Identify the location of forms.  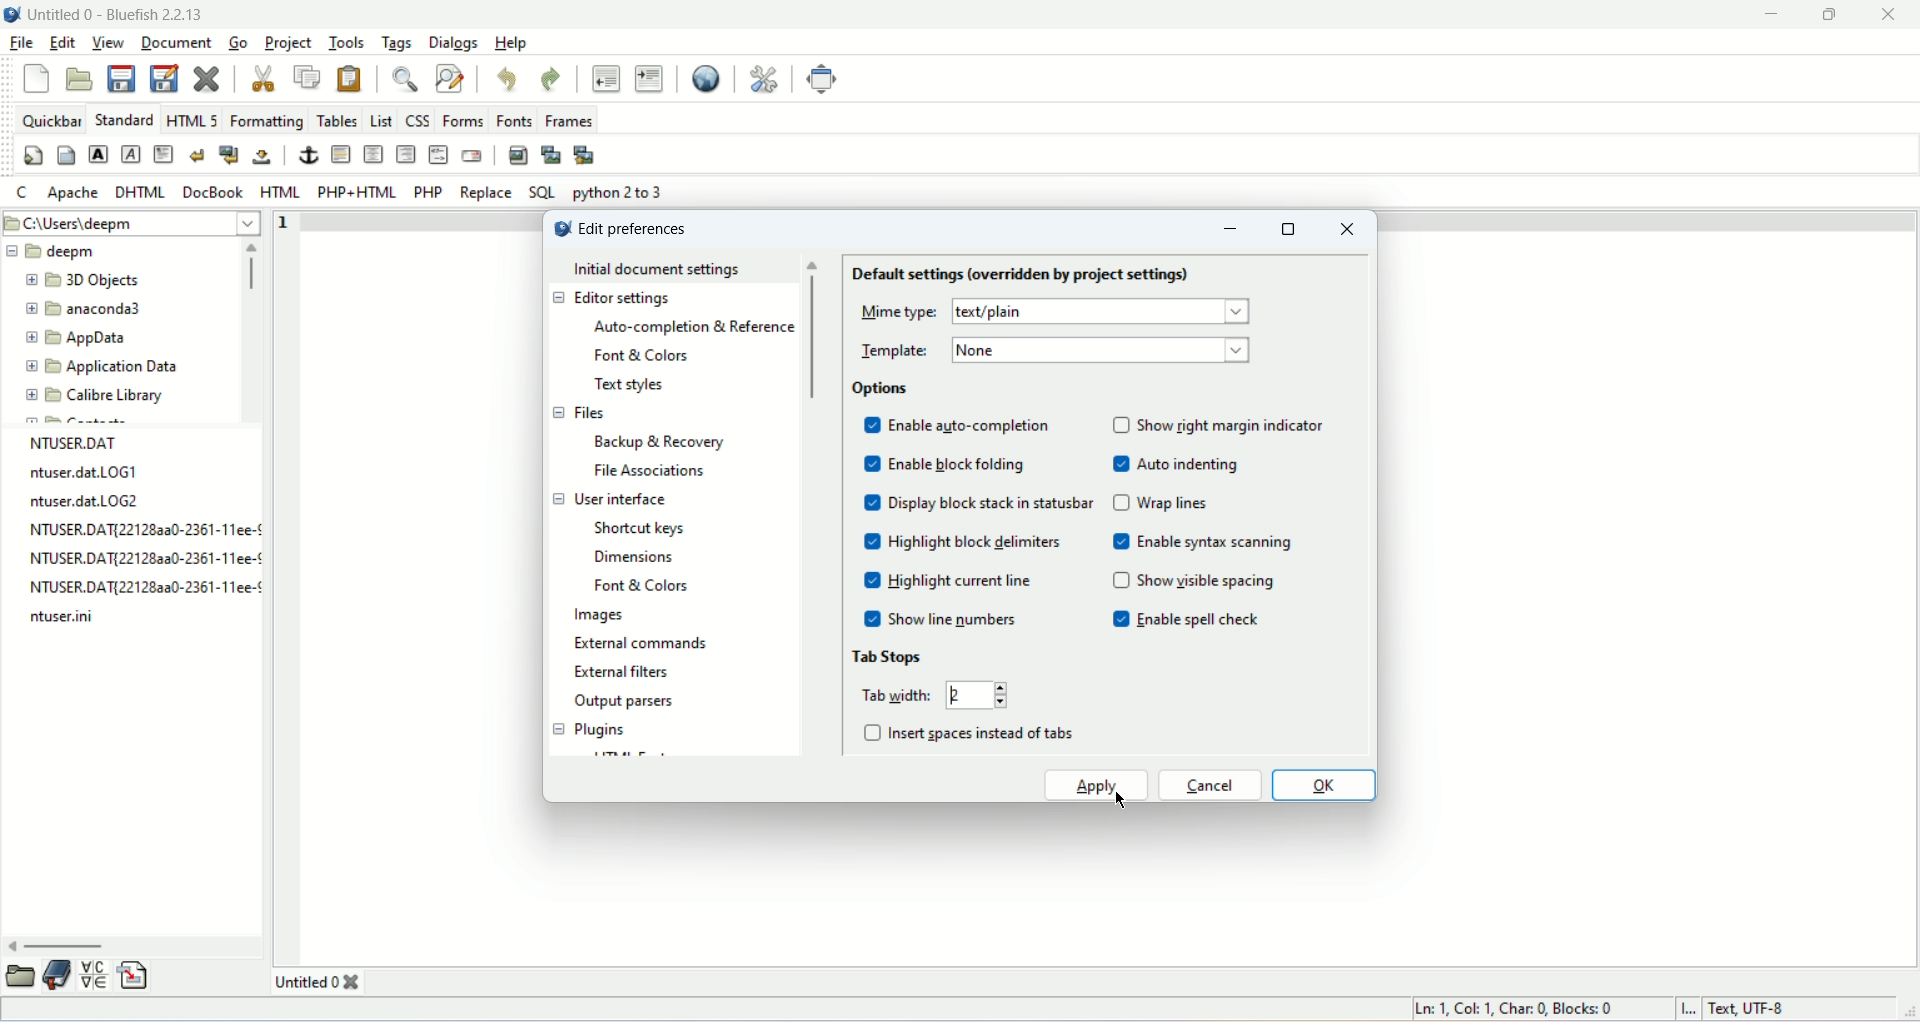
(462, 119).